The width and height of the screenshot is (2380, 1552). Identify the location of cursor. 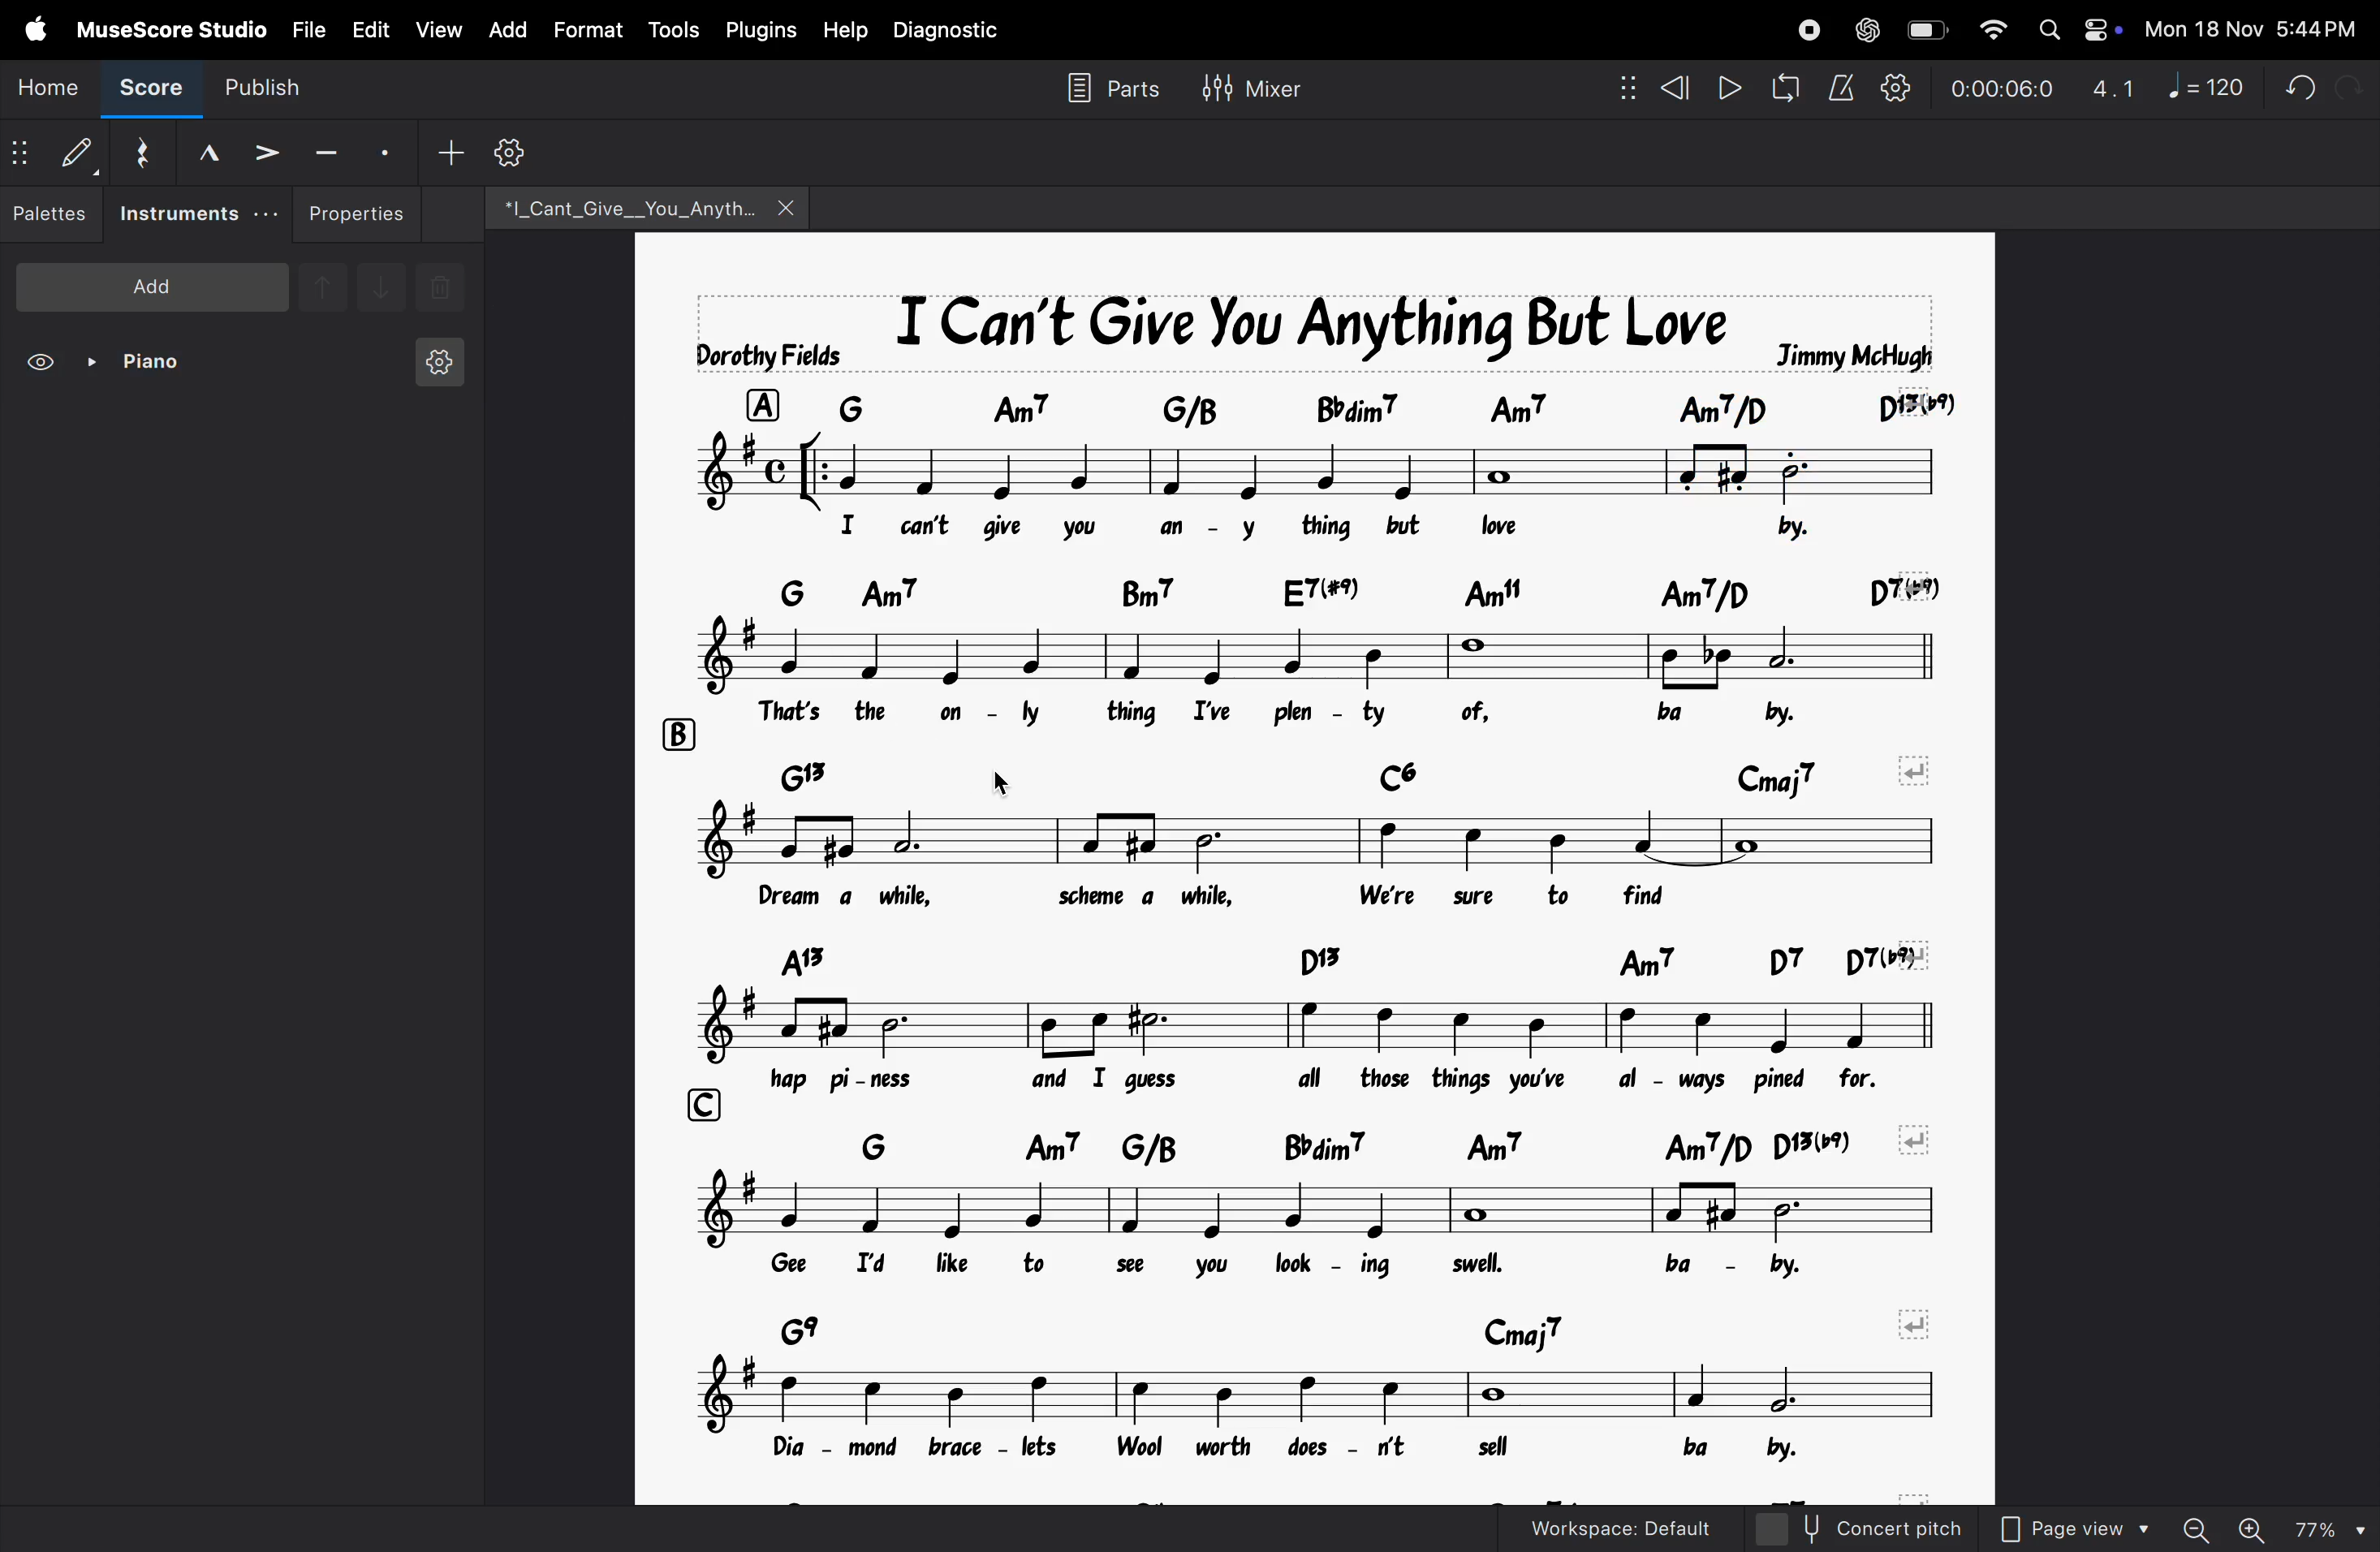
(1006, 782).